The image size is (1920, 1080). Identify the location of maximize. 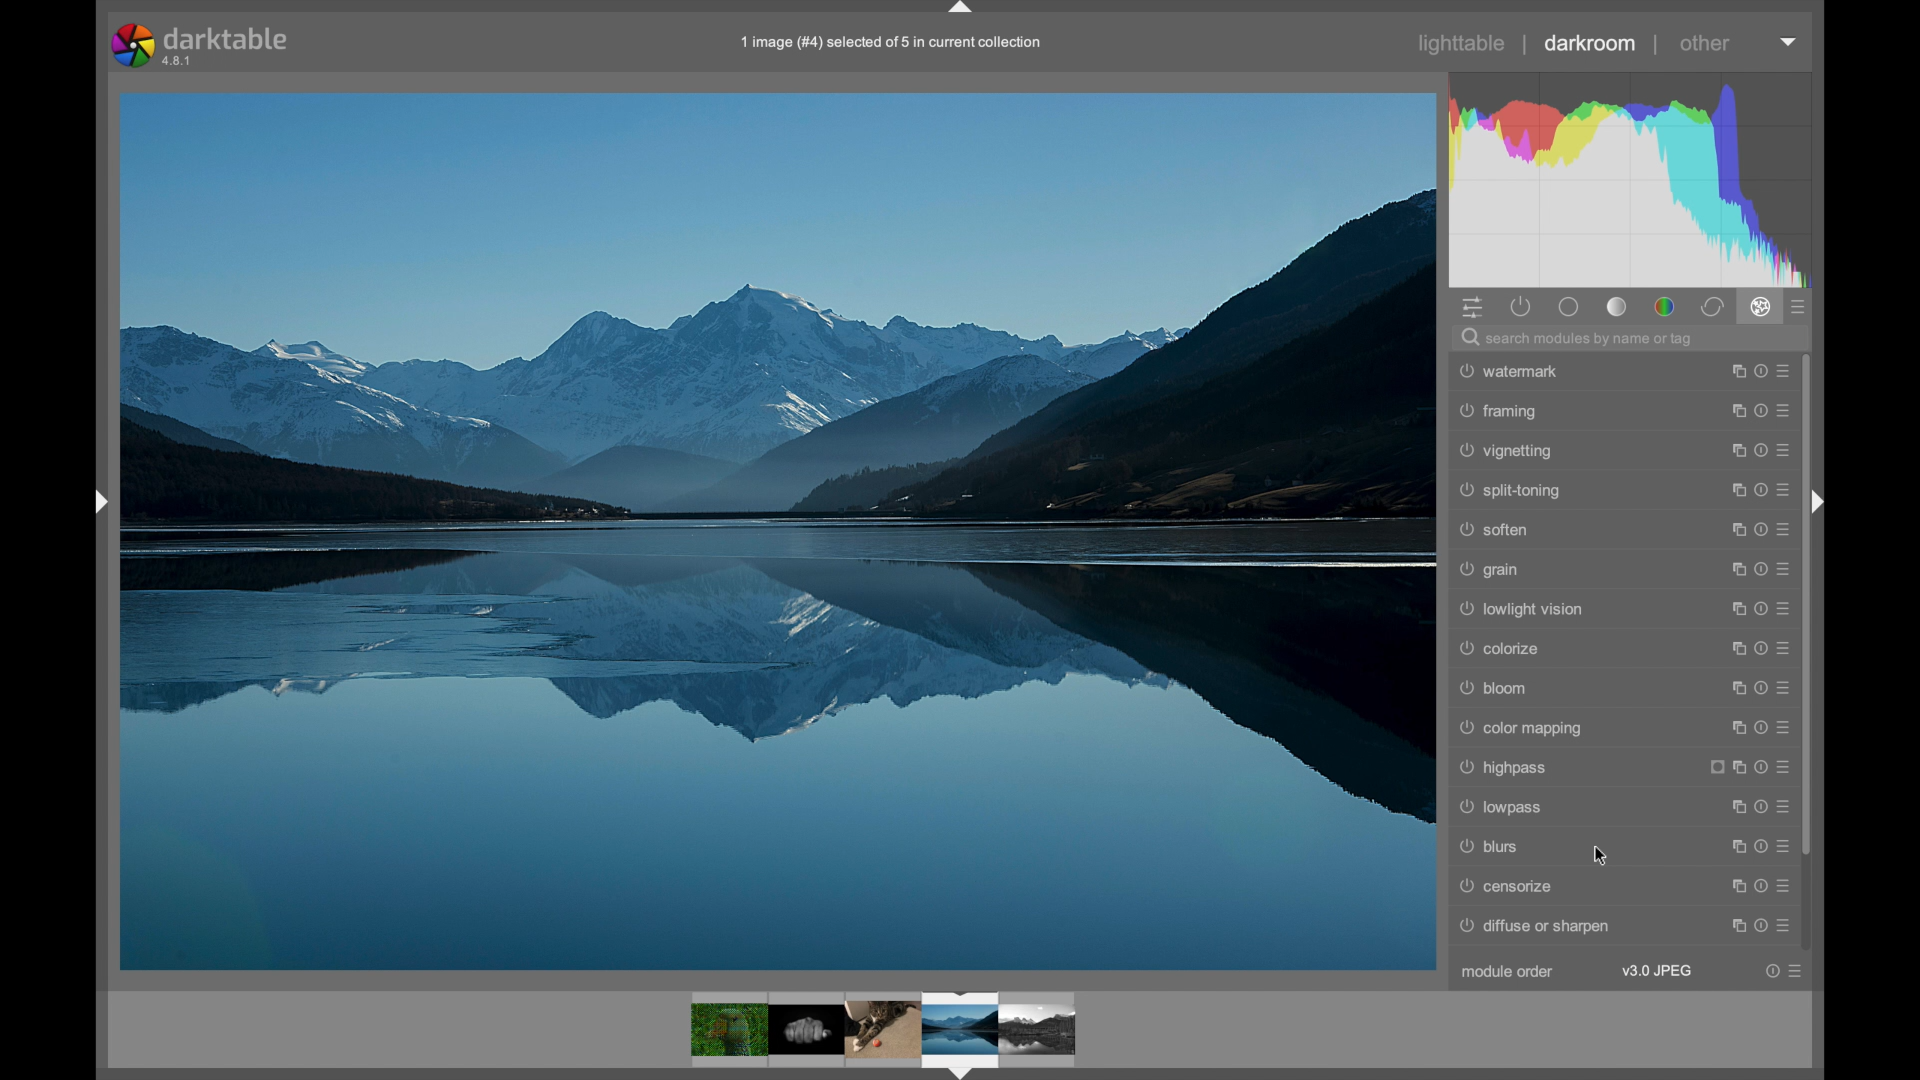
(1735, 768).